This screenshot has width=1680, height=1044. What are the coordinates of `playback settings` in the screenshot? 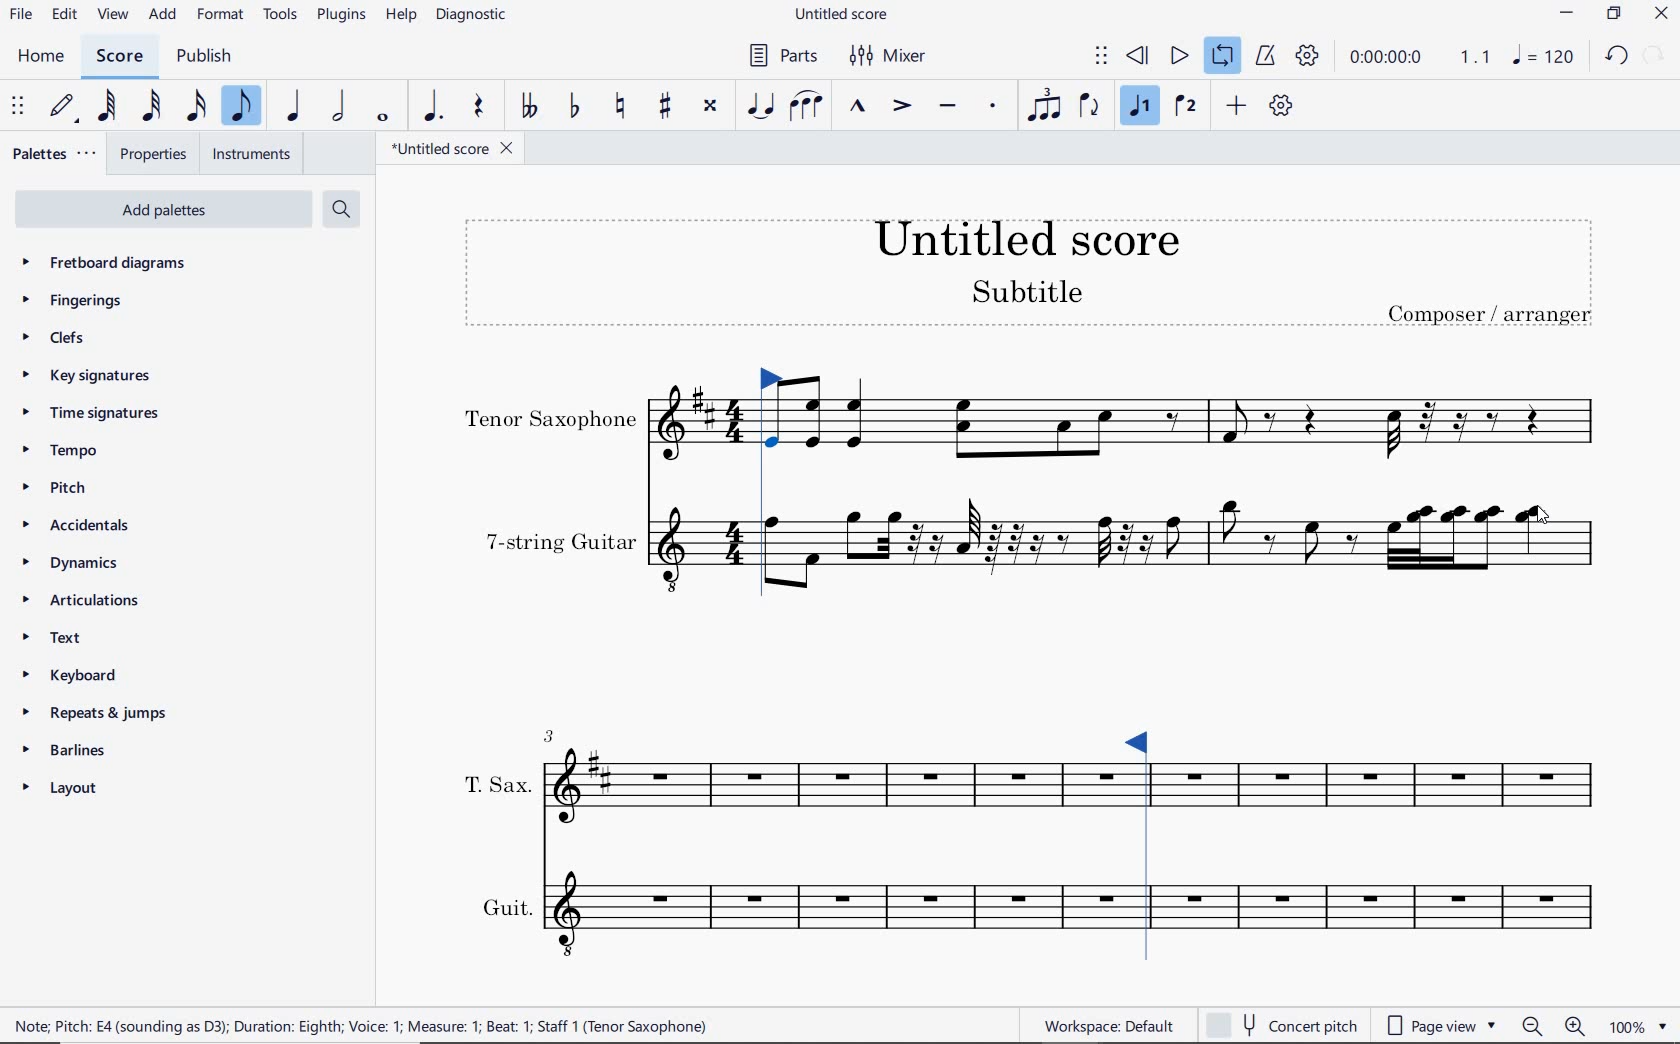 It's located at (1296, 107).